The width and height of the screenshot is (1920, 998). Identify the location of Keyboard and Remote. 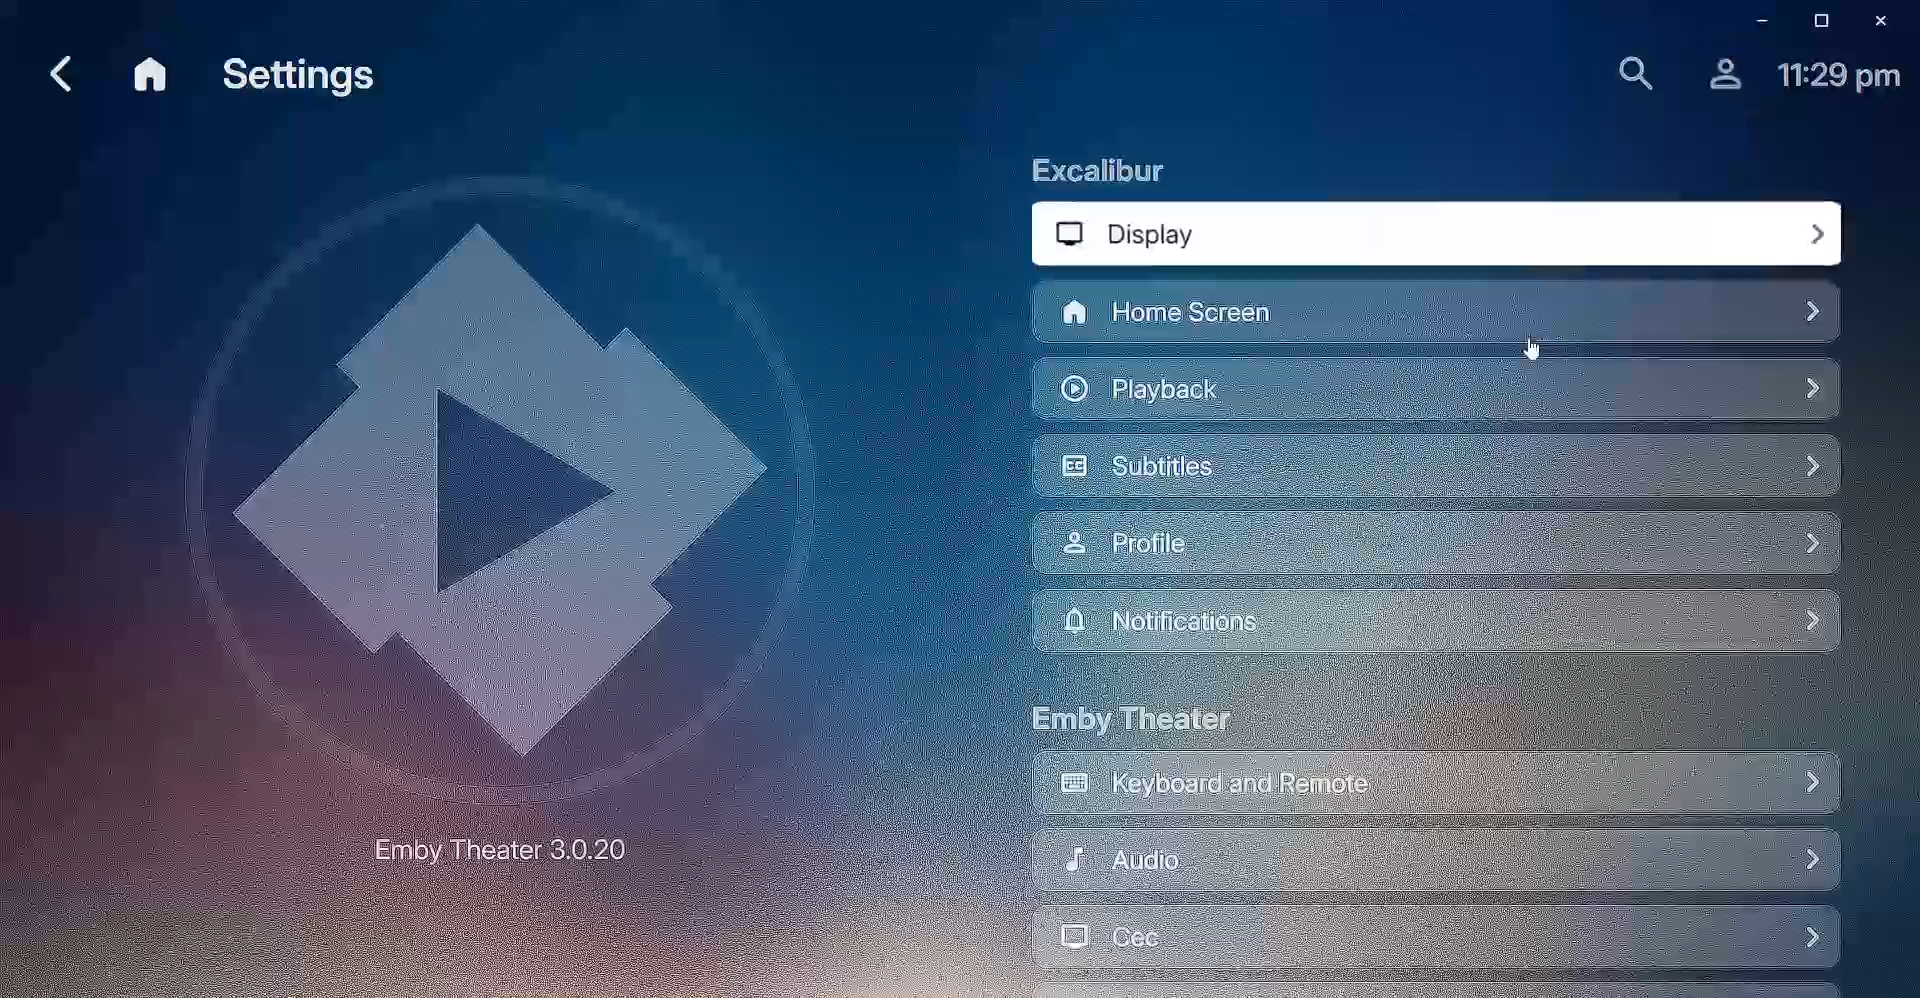
(1440, 785).